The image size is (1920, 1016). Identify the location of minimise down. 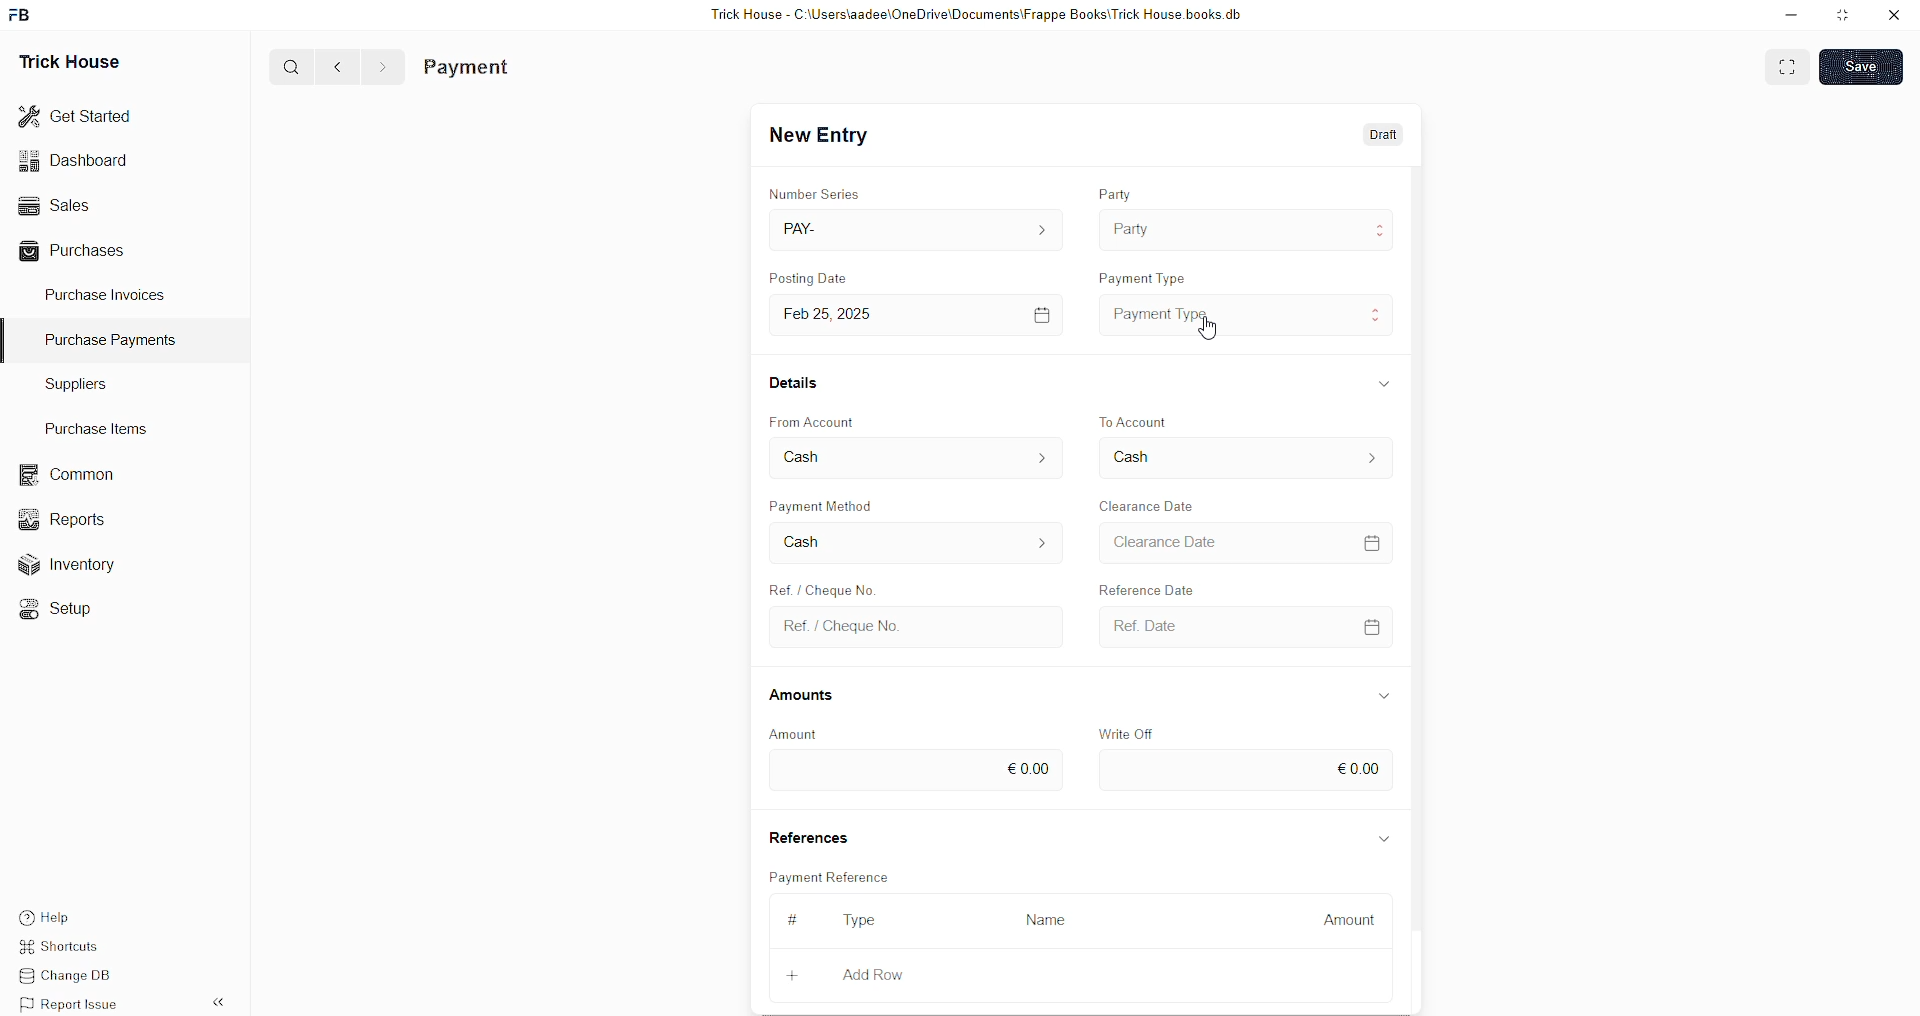
(1788, 15).